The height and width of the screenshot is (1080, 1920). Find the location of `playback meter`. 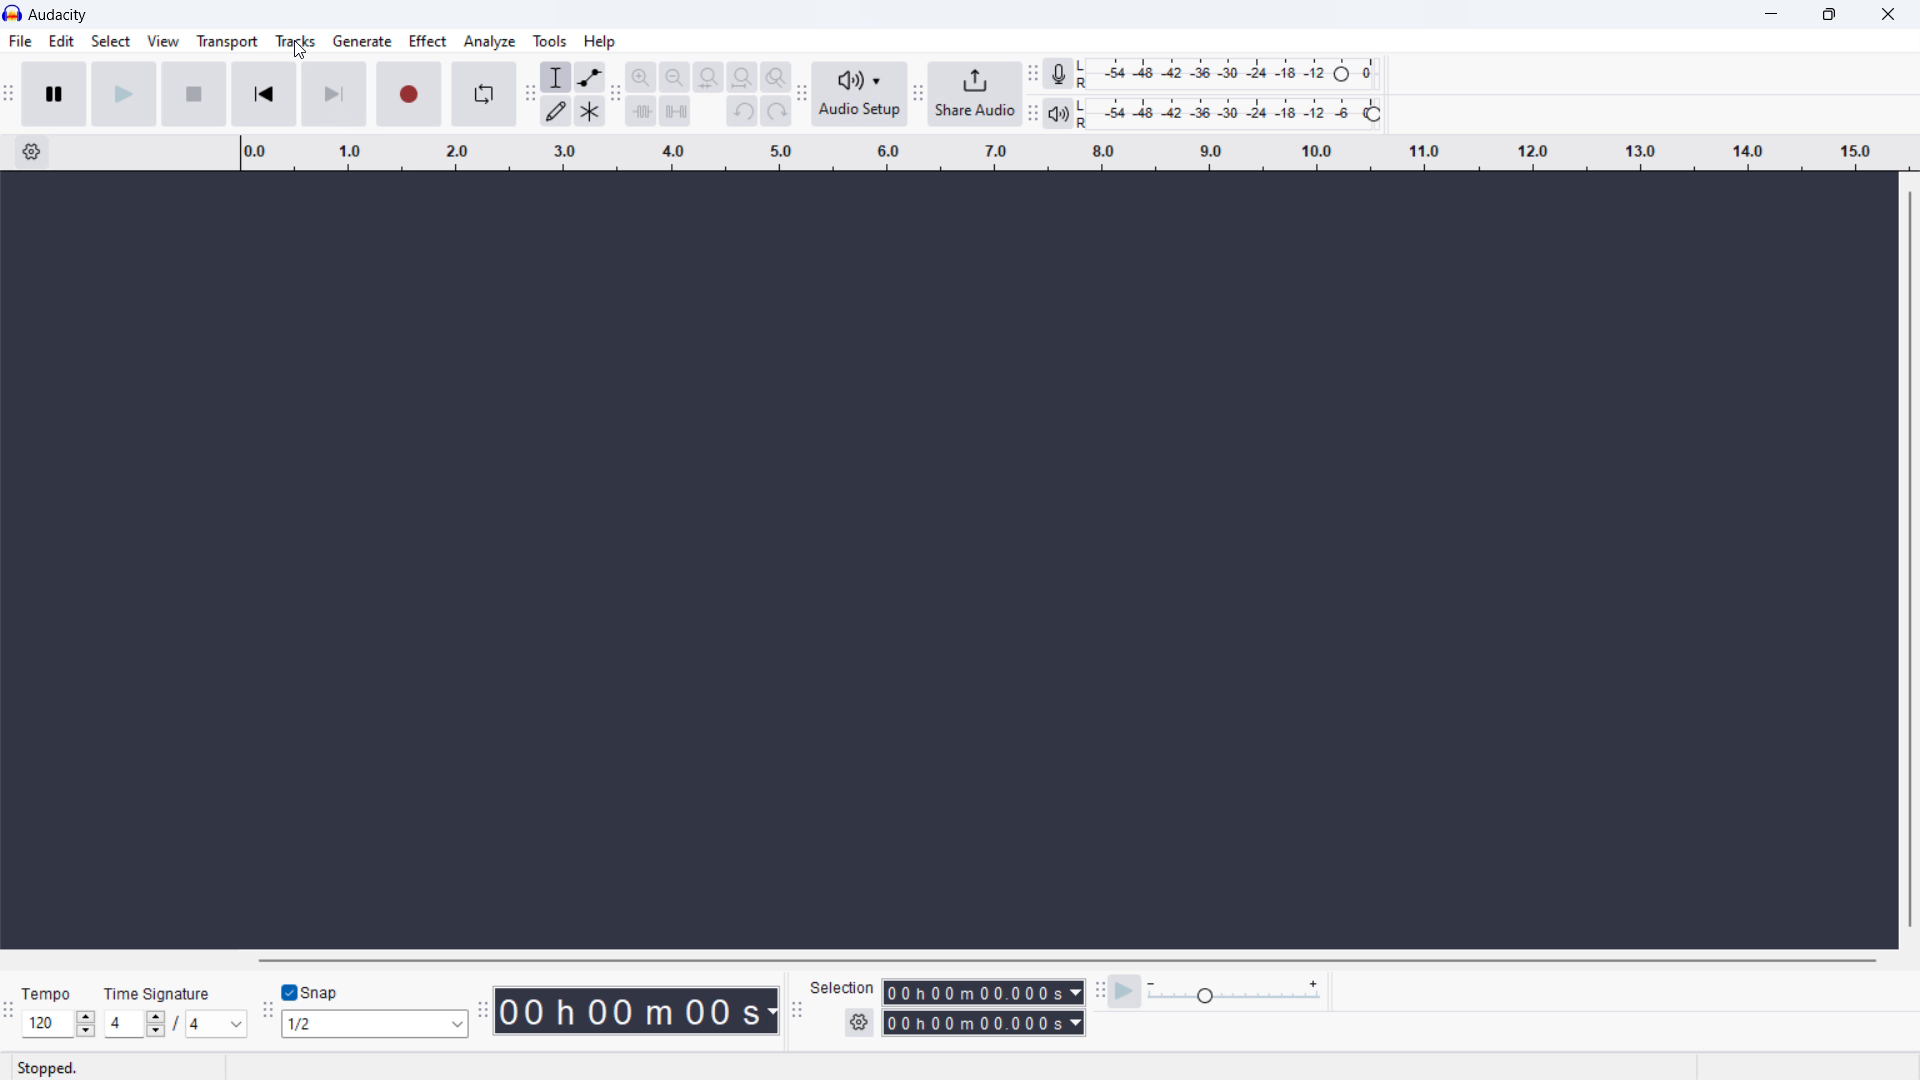

playback meter is located at coordinates (1058, 114).